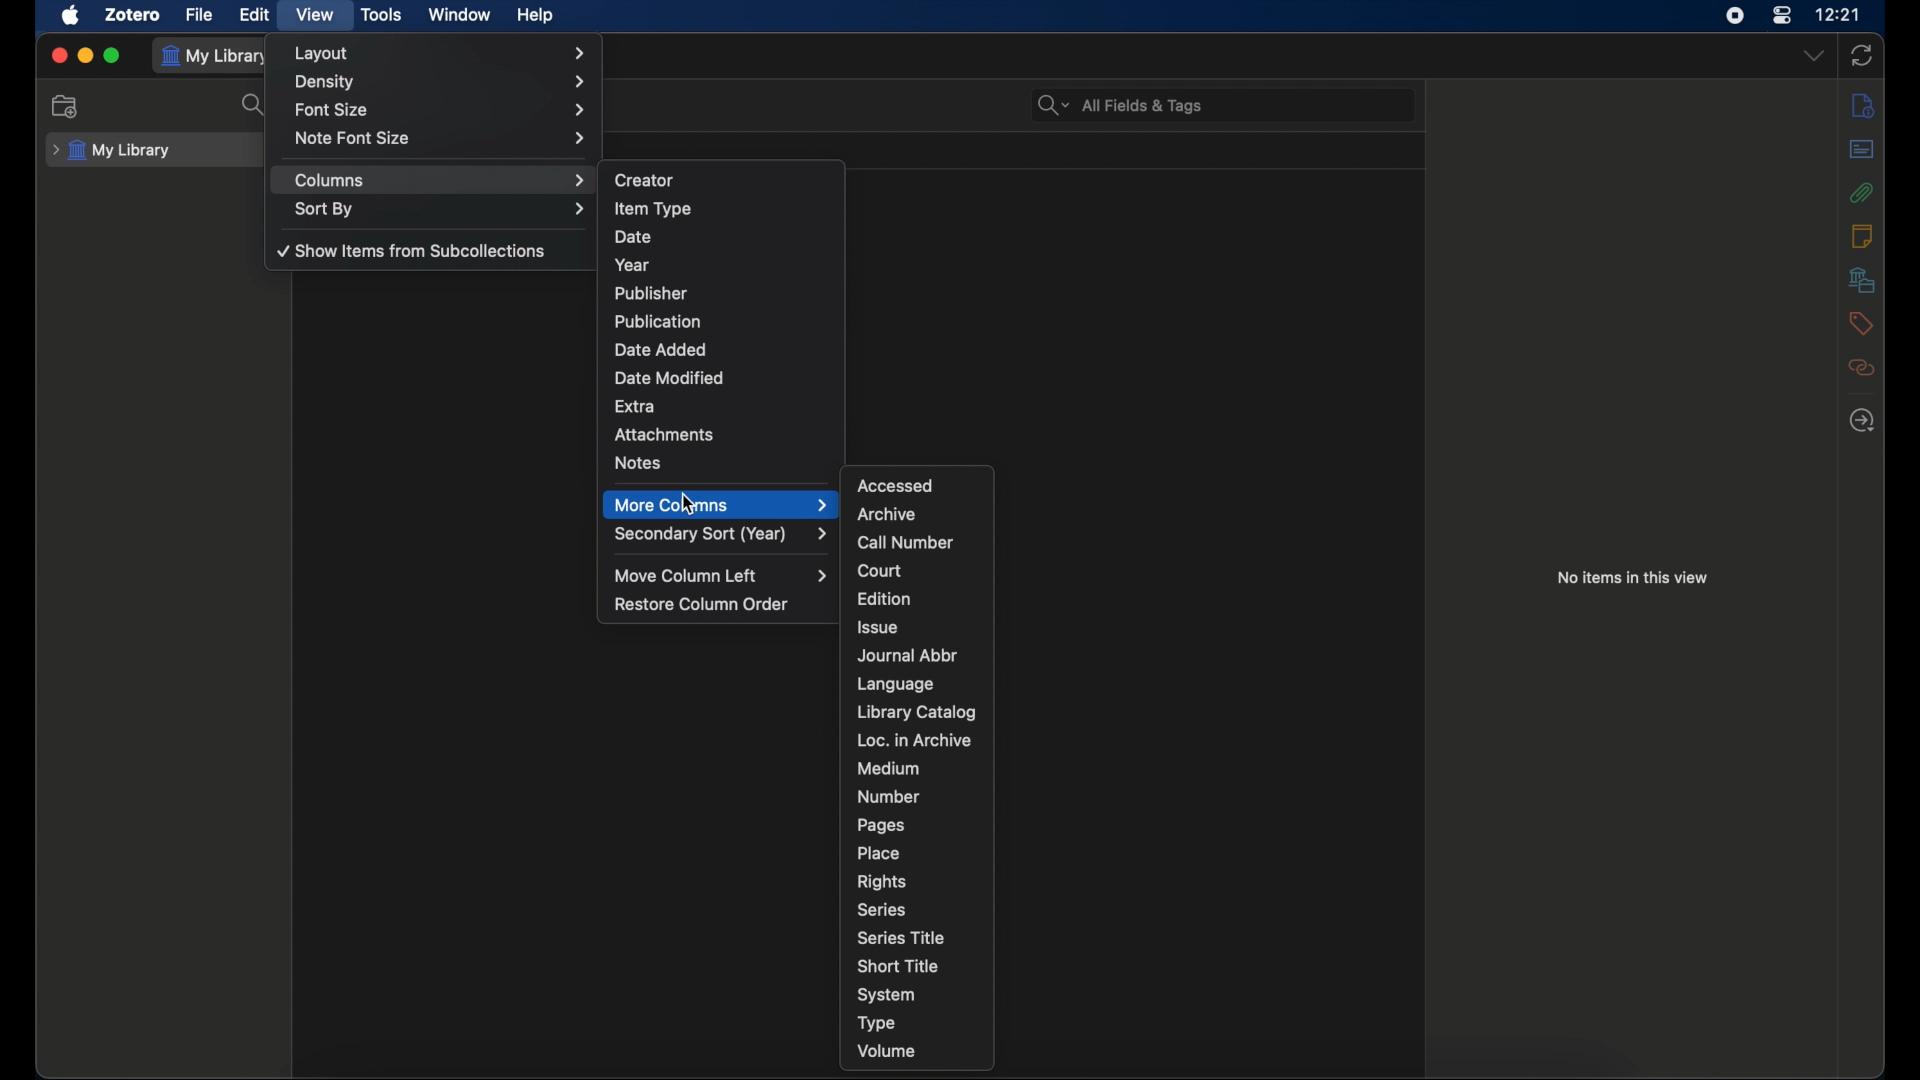 The height and width of the screenshot is (1080, 1920). What do you see at coordinates (662, 350) in the screenshot?
I see `date added` at bounding box center [662, 350].